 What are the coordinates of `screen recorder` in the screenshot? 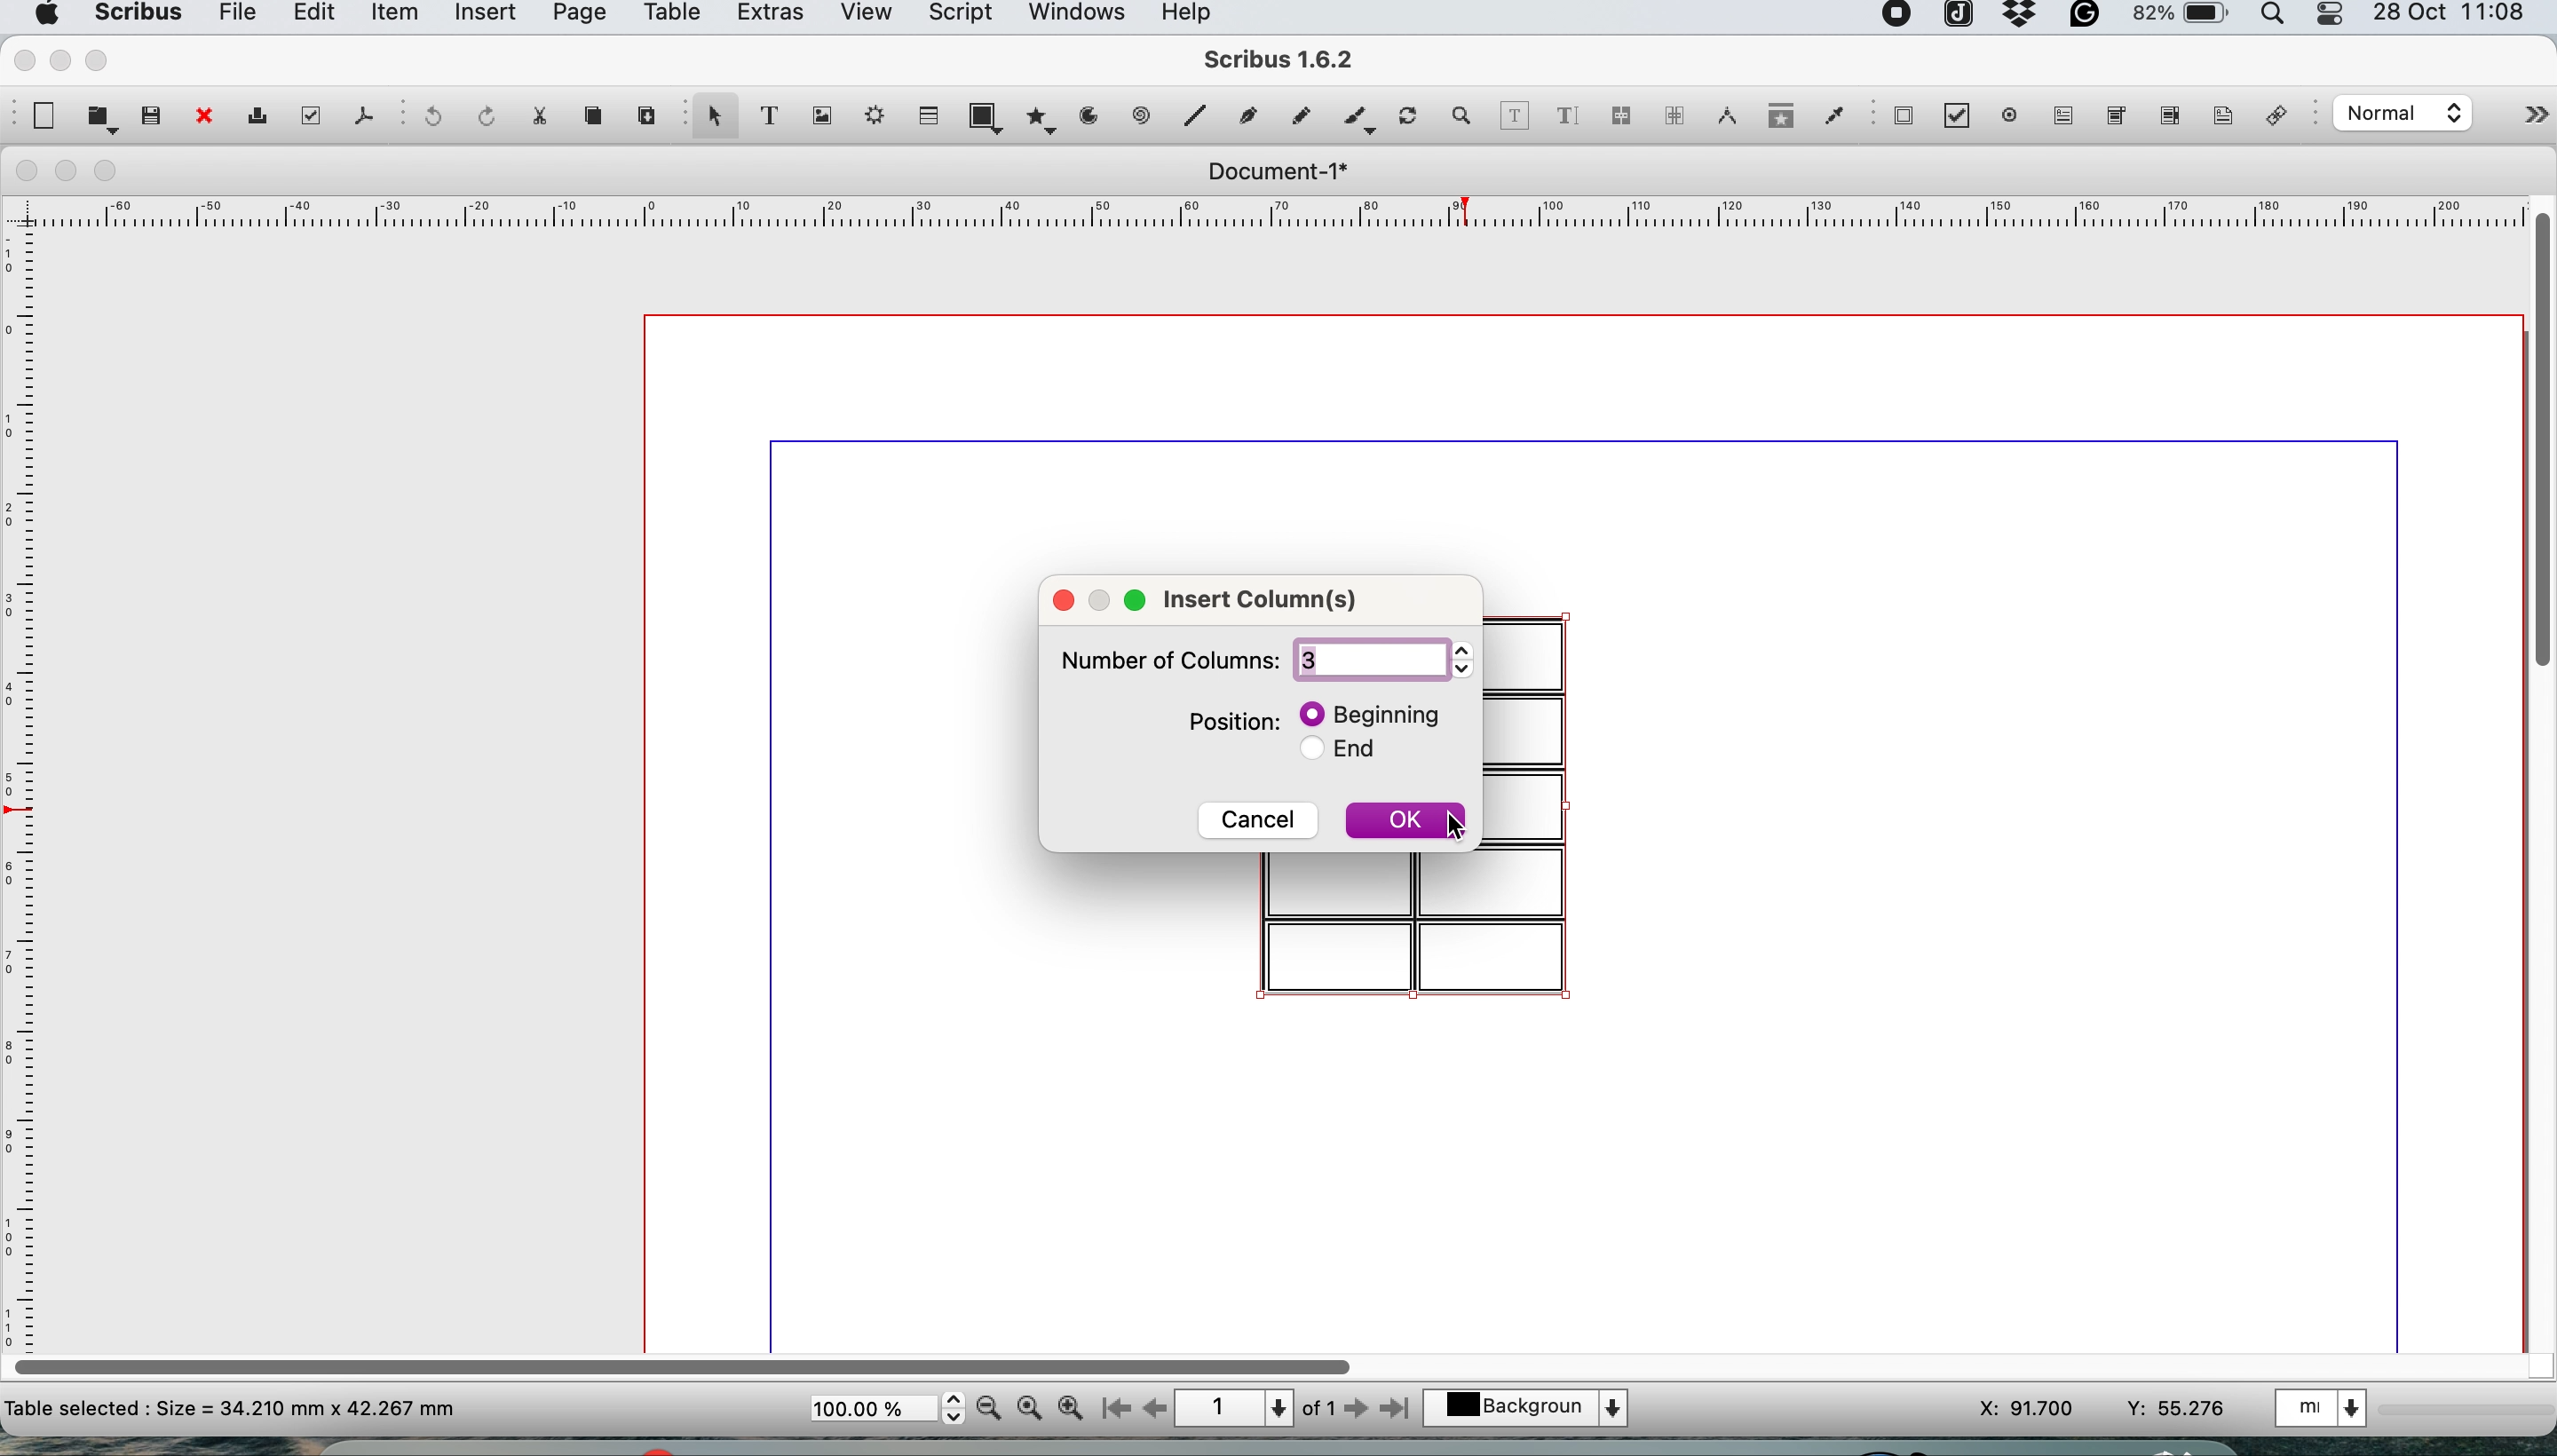 It's located at (1898, 17).